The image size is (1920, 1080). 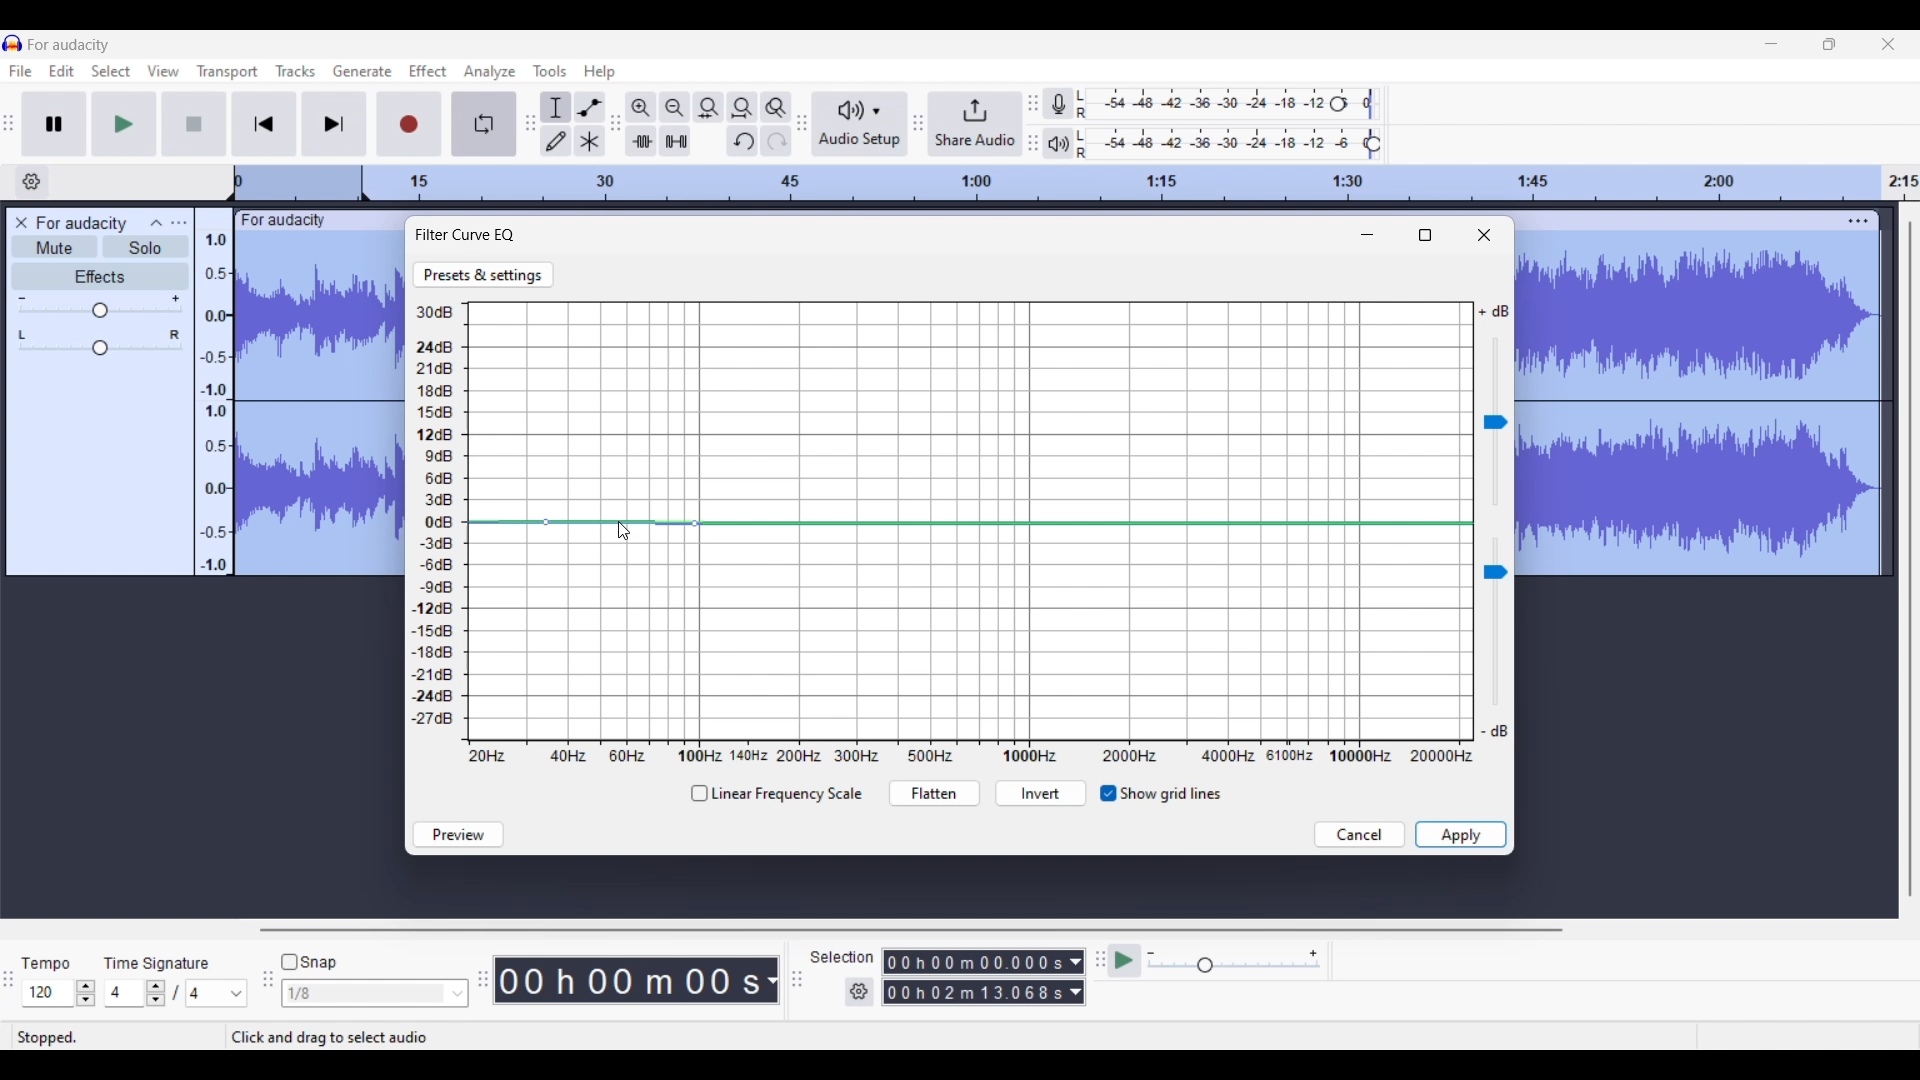 What do you see at coordinates (100, 311) in the screenshot?
I see `Change gain` at bounding box center [100, 311].